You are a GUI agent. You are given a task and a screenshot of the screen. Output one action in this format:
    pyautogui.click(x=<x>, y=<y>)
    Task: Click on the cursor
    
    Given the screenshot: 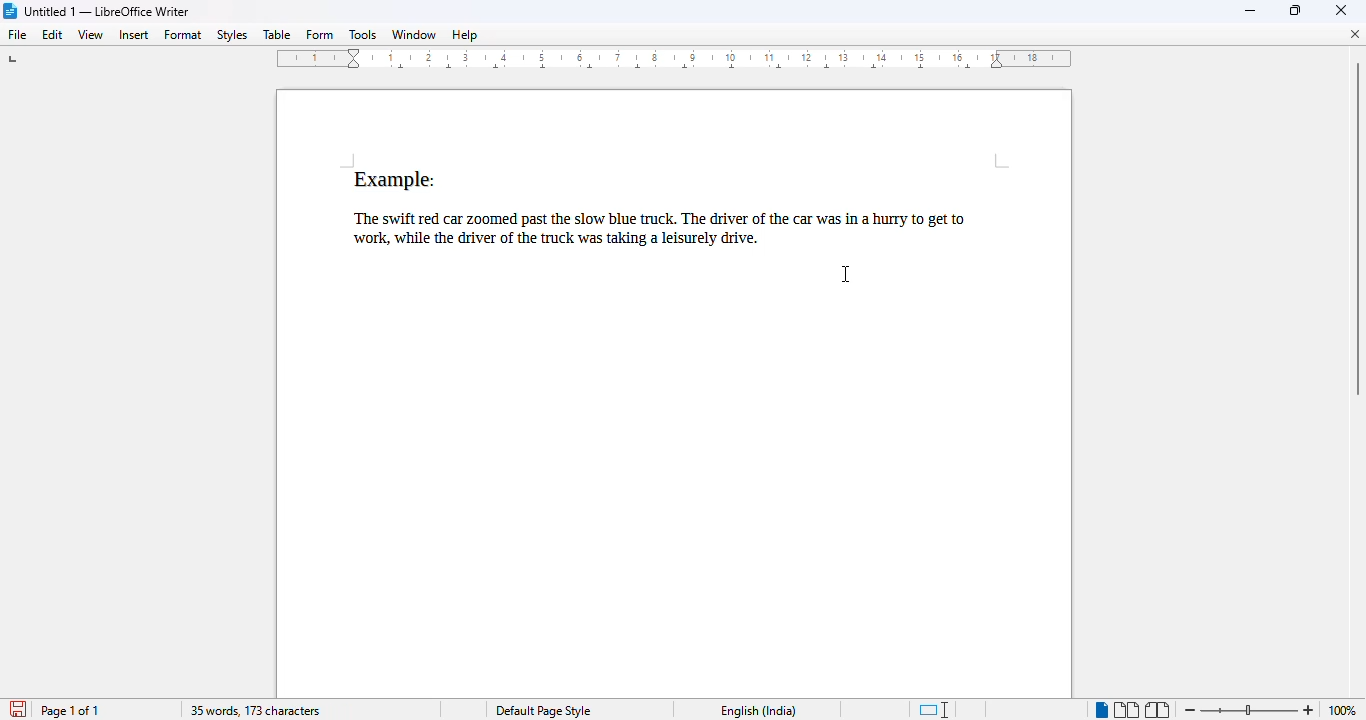 What is the action you would take?
    pyautogui.click(x=845, y=275)
    